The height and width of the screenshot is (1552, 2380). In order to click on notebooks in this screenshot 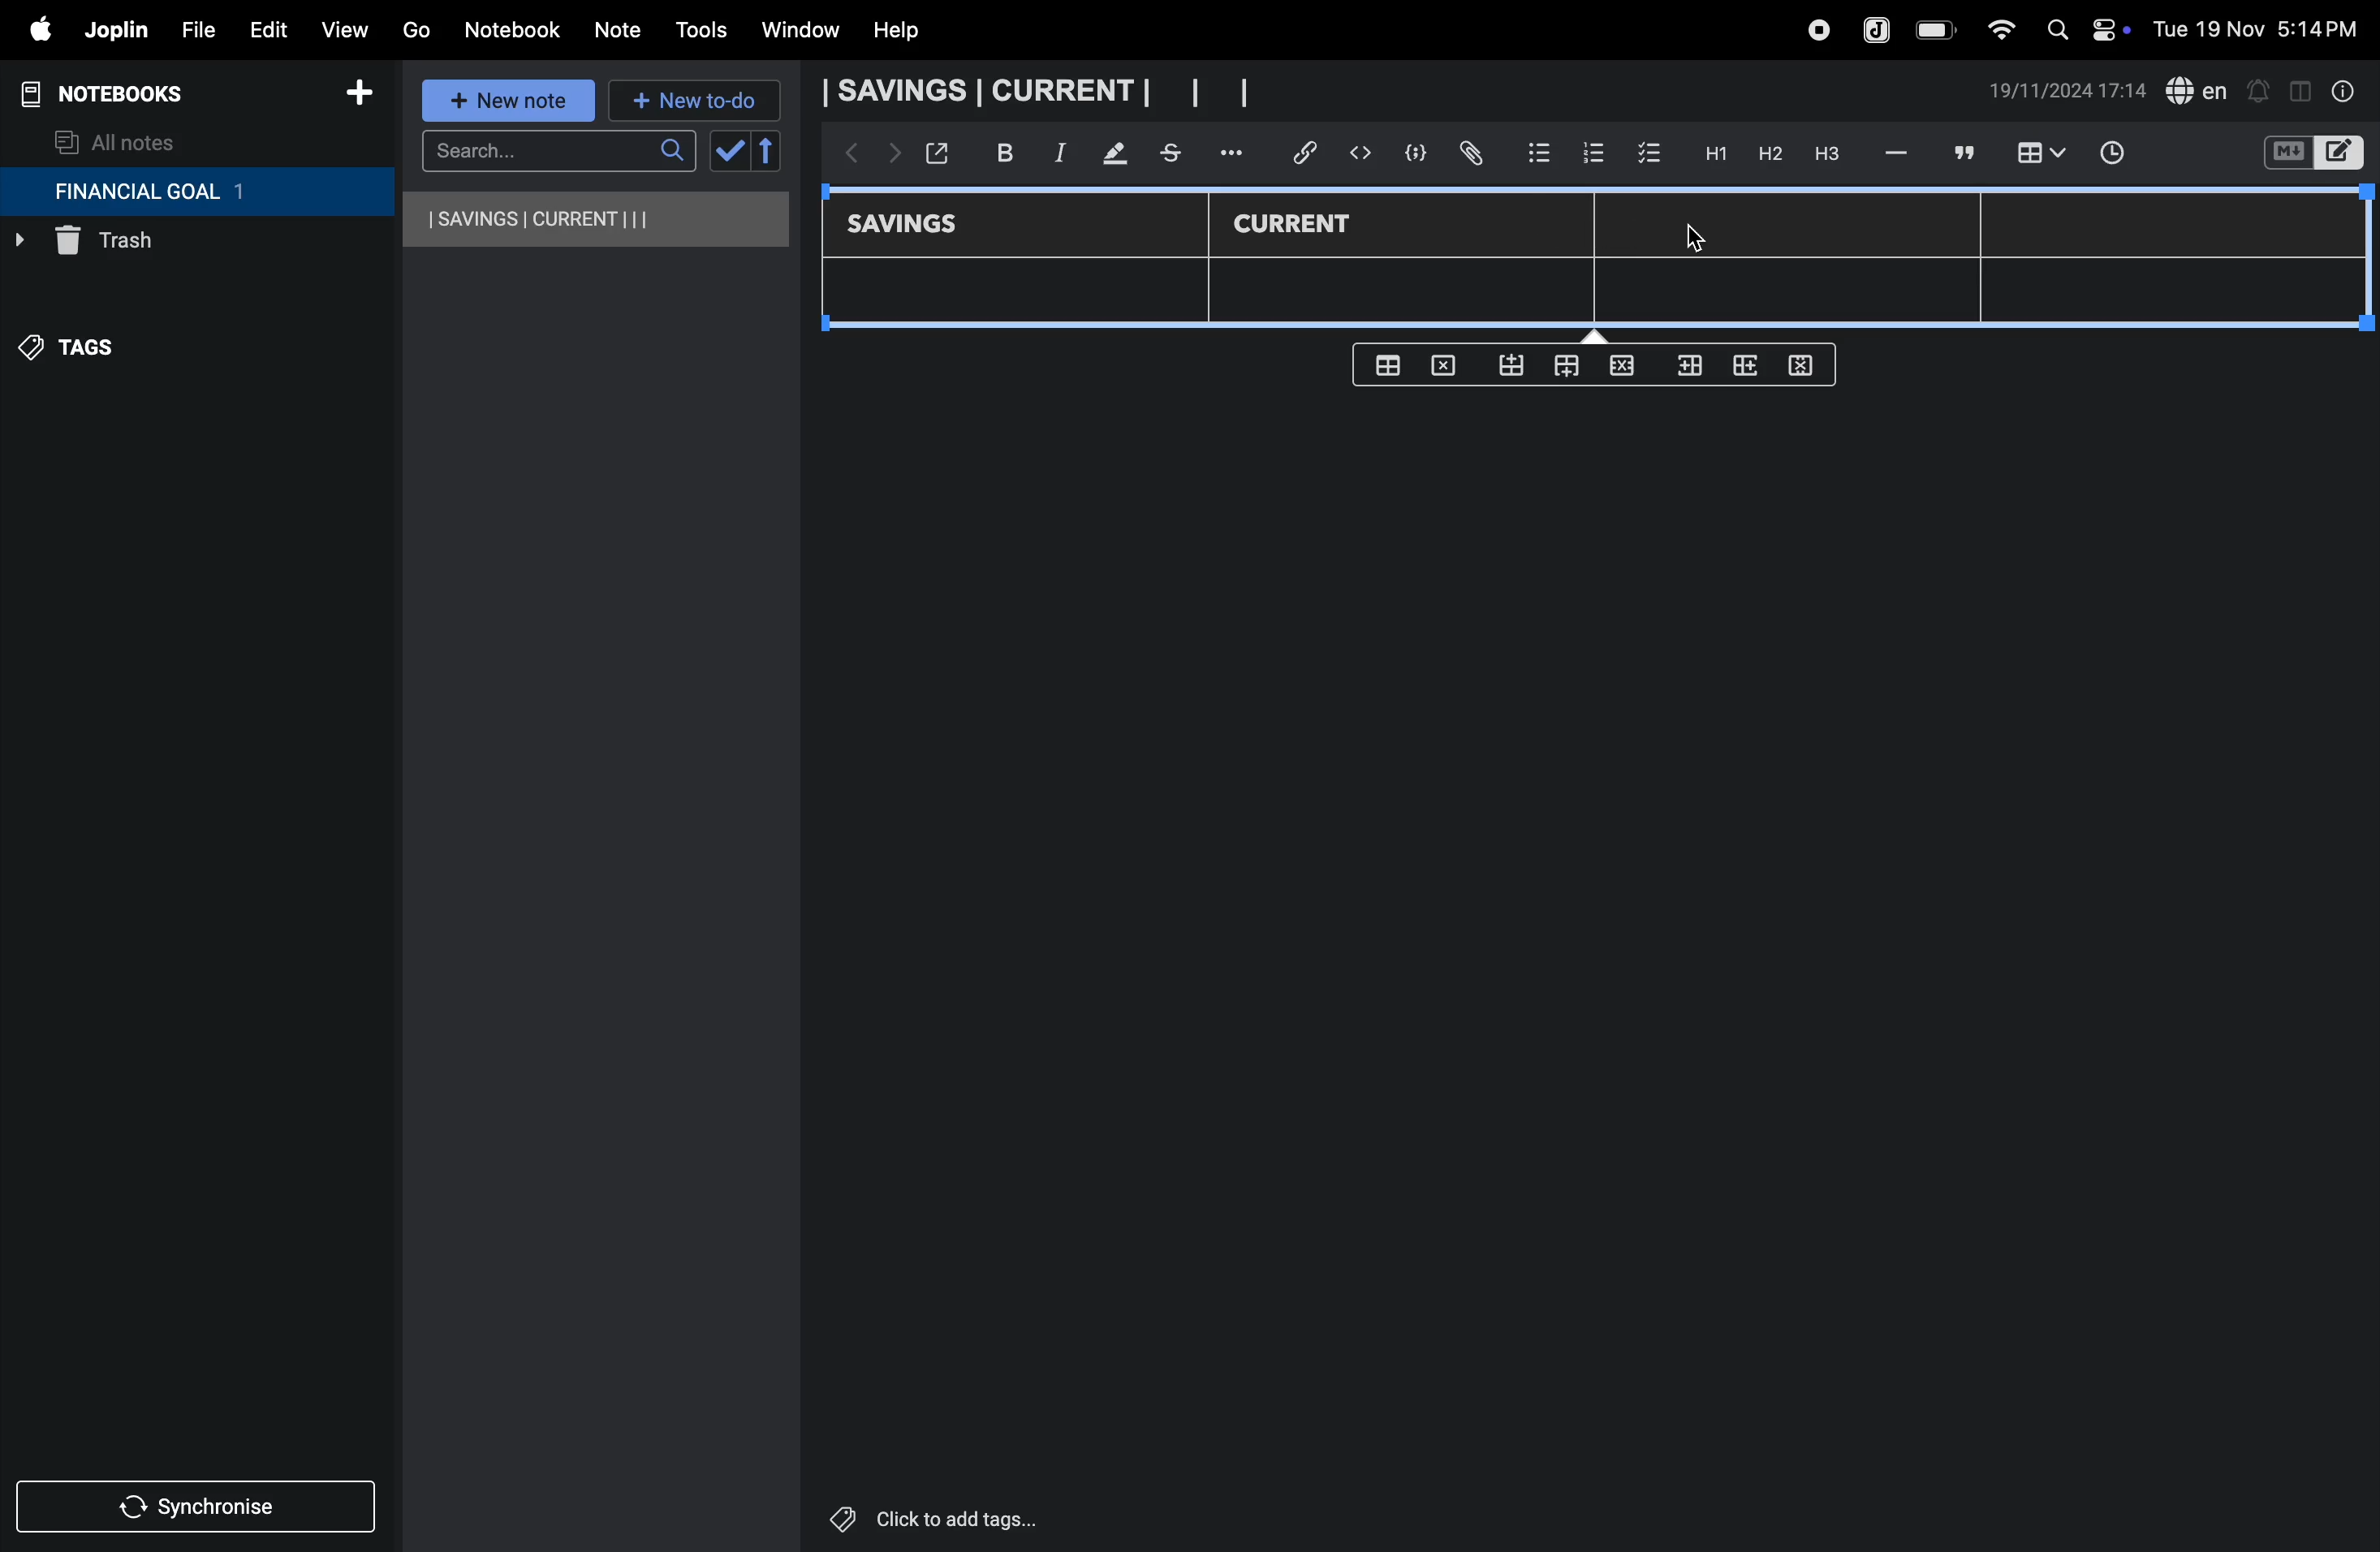, I will do `click(120, 94)`.